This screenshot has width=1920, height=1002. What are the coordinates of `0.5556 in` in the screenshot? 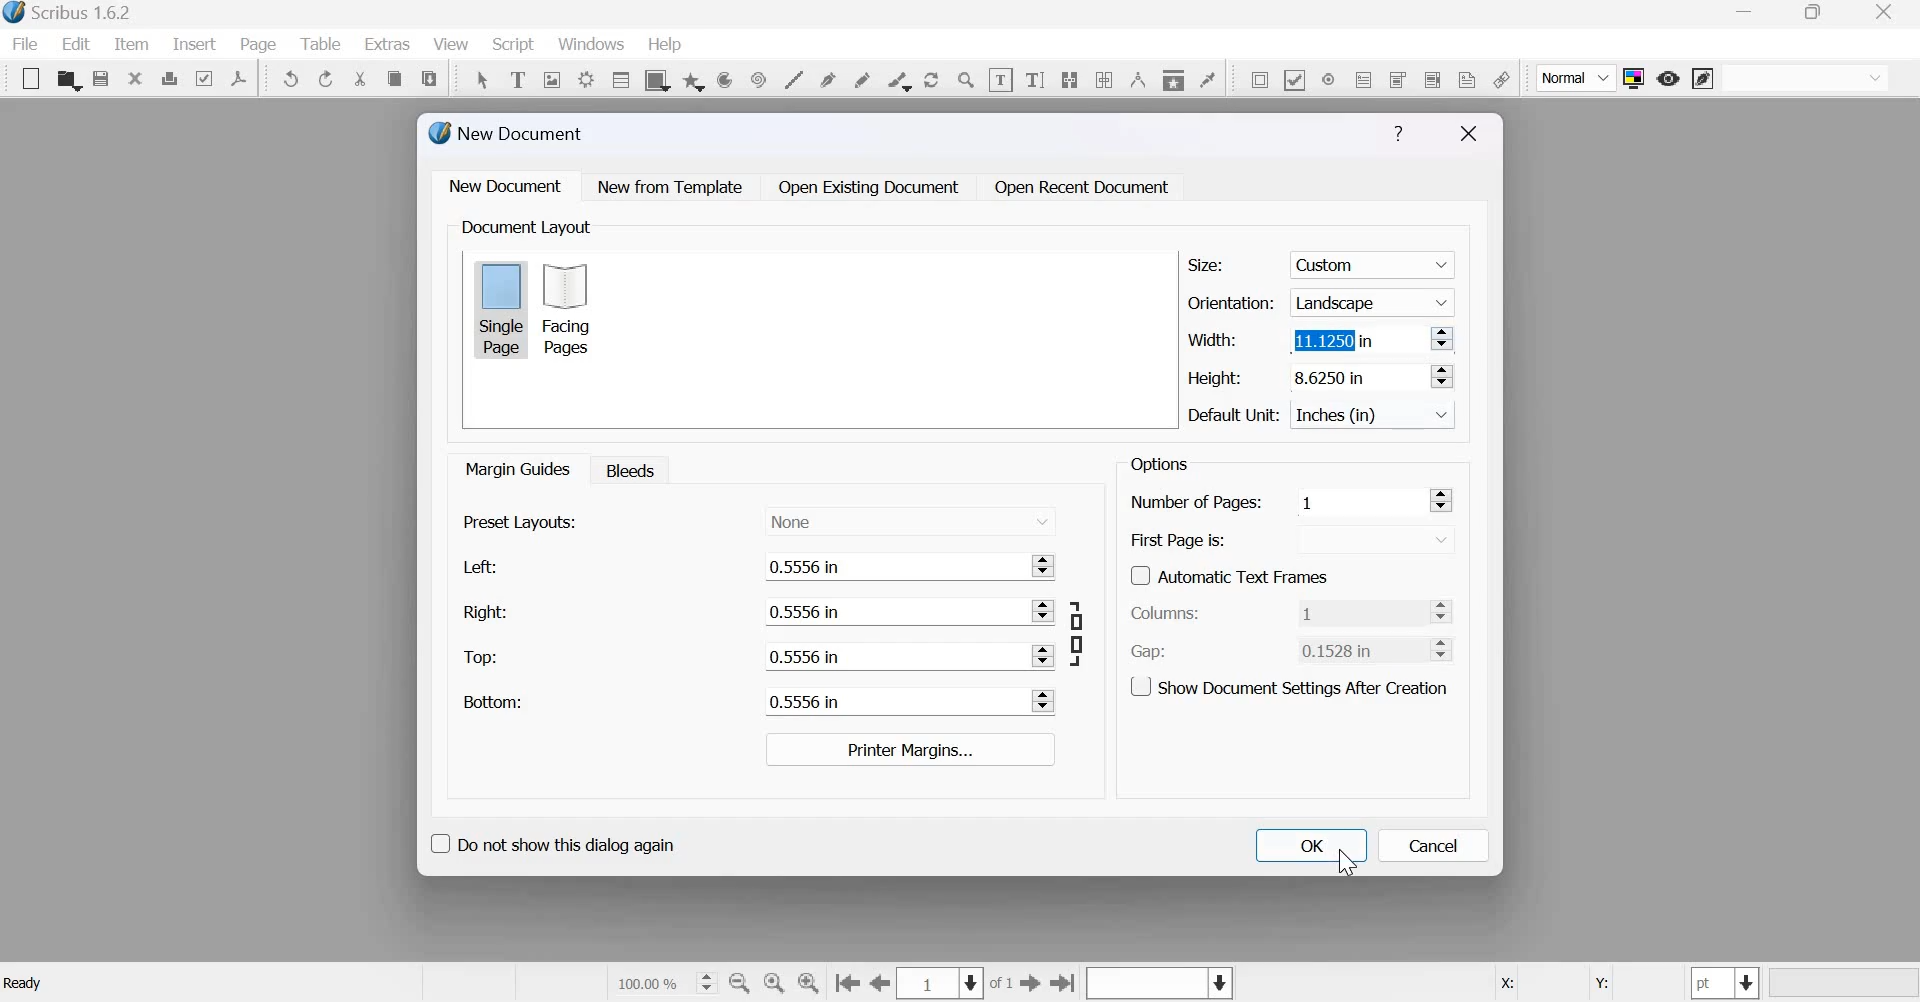 It's located at (893, 566).